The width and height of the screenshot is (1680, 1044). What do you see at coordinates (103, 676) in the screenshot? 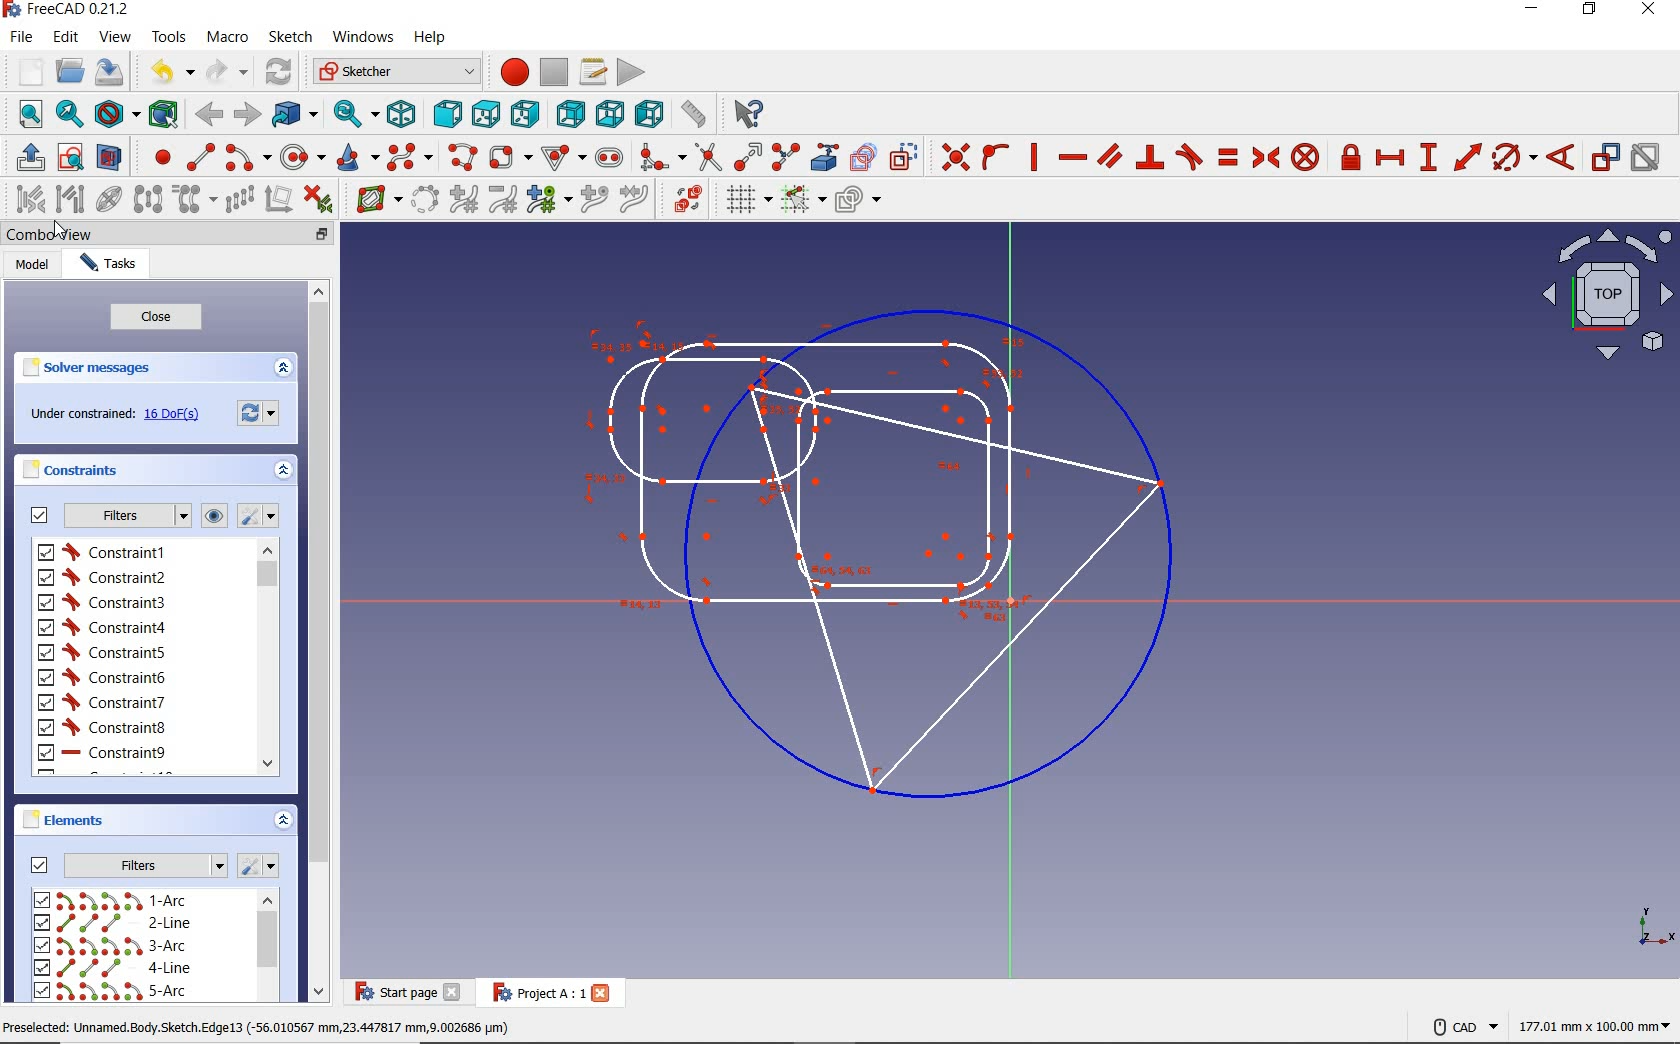
I see `constraint6` at bounding box center [103, 676].